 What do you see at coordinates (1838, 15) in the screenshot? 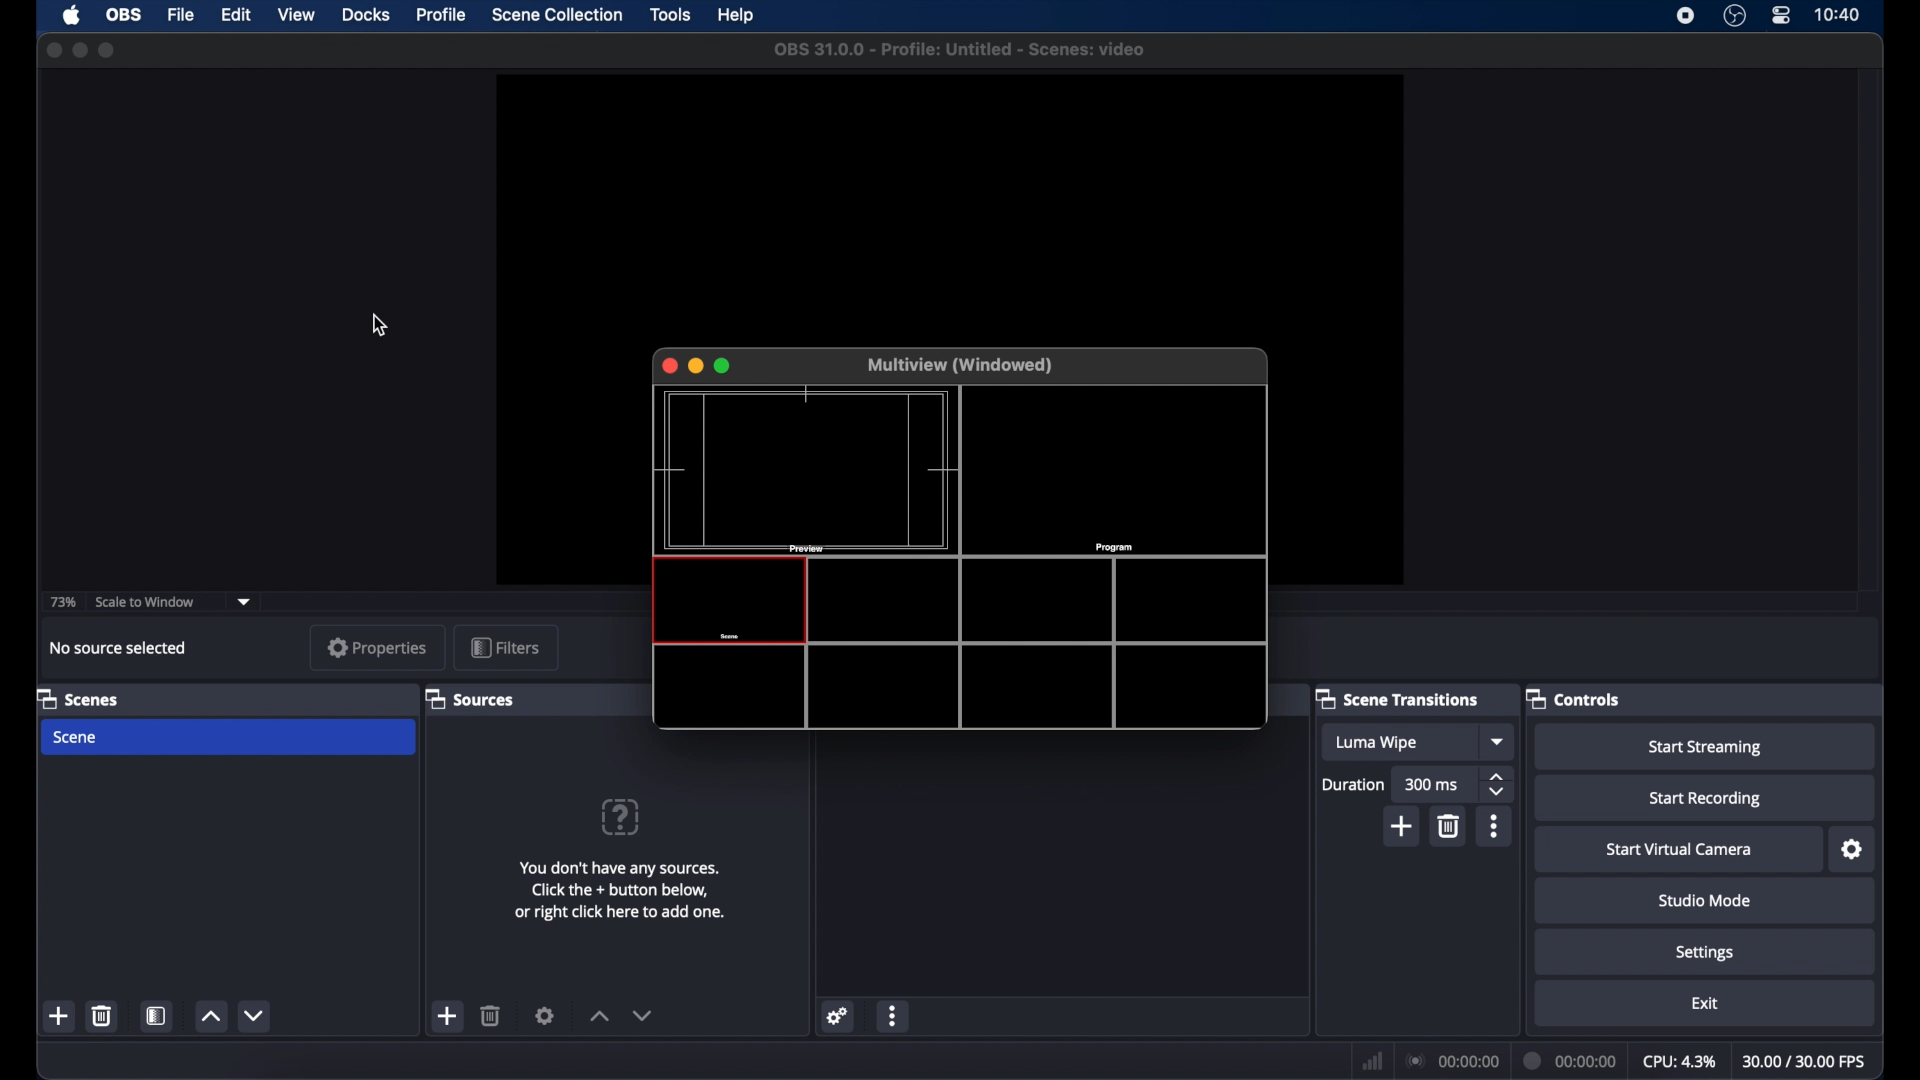
I see `10:40` at bounding box center [1838, 15].